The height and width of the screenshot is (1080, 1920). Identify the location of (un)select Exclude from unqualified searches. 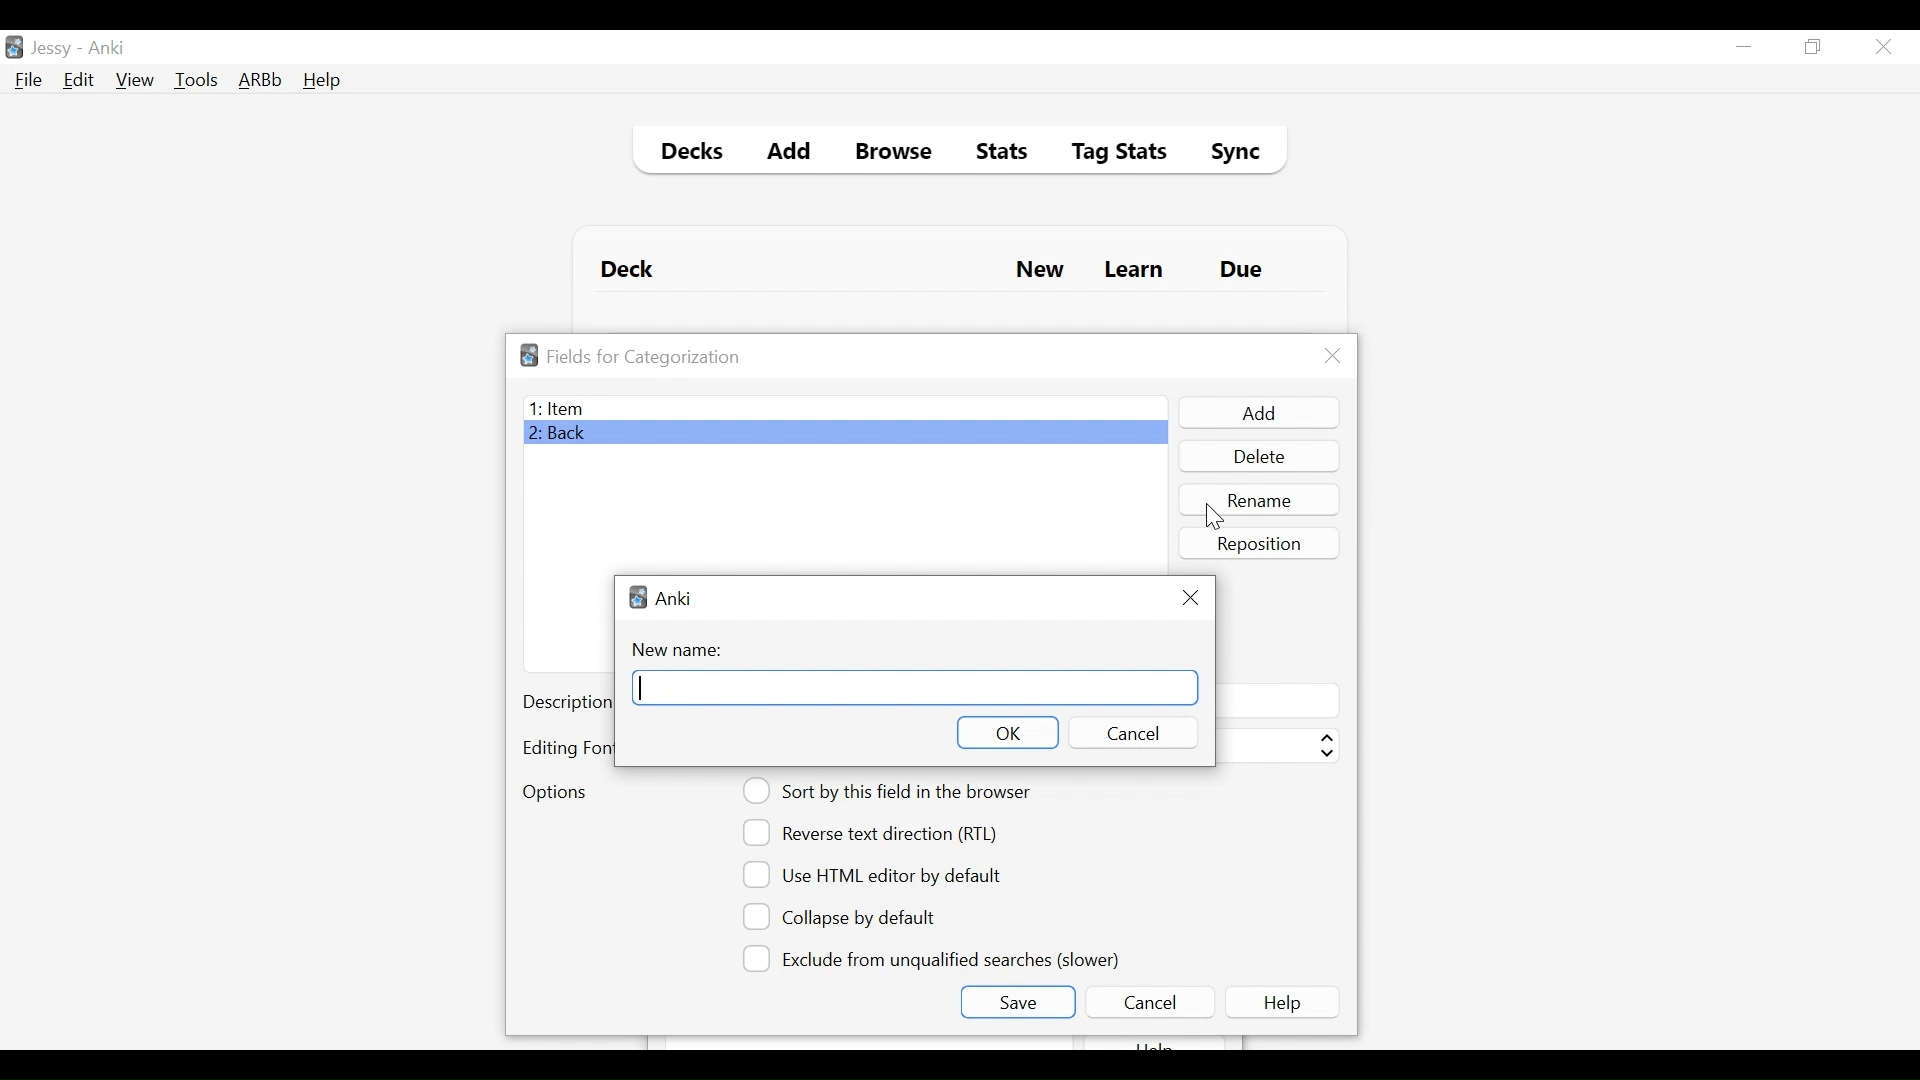
(935, 957).